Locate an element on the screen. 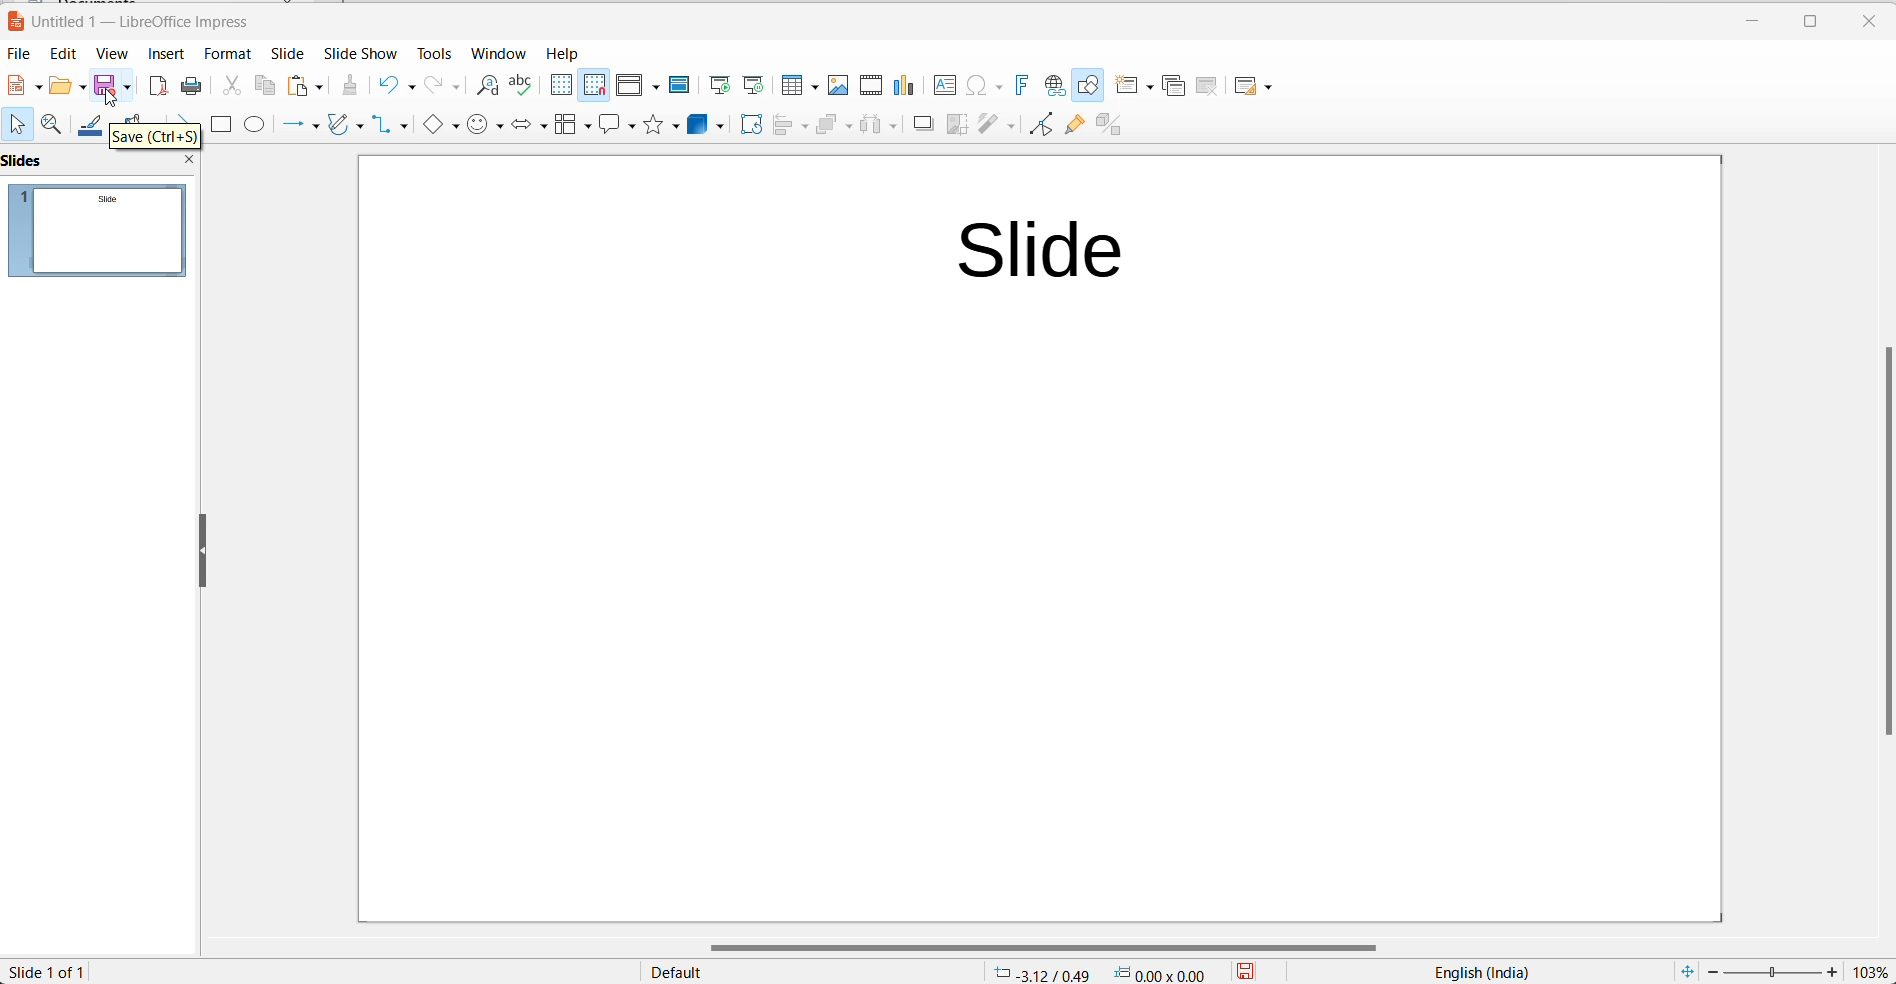 The height and width of the screenshot is (984, 1896). view is located at coordinates (108, 54).